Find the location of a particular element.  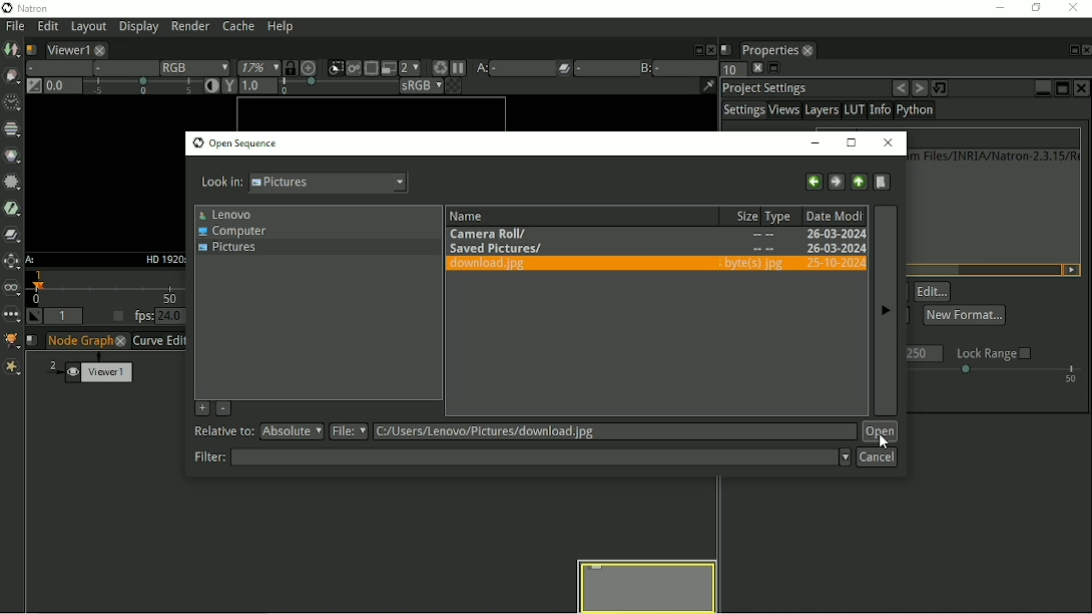

Set playback frame is located at coordinates (115, 317).